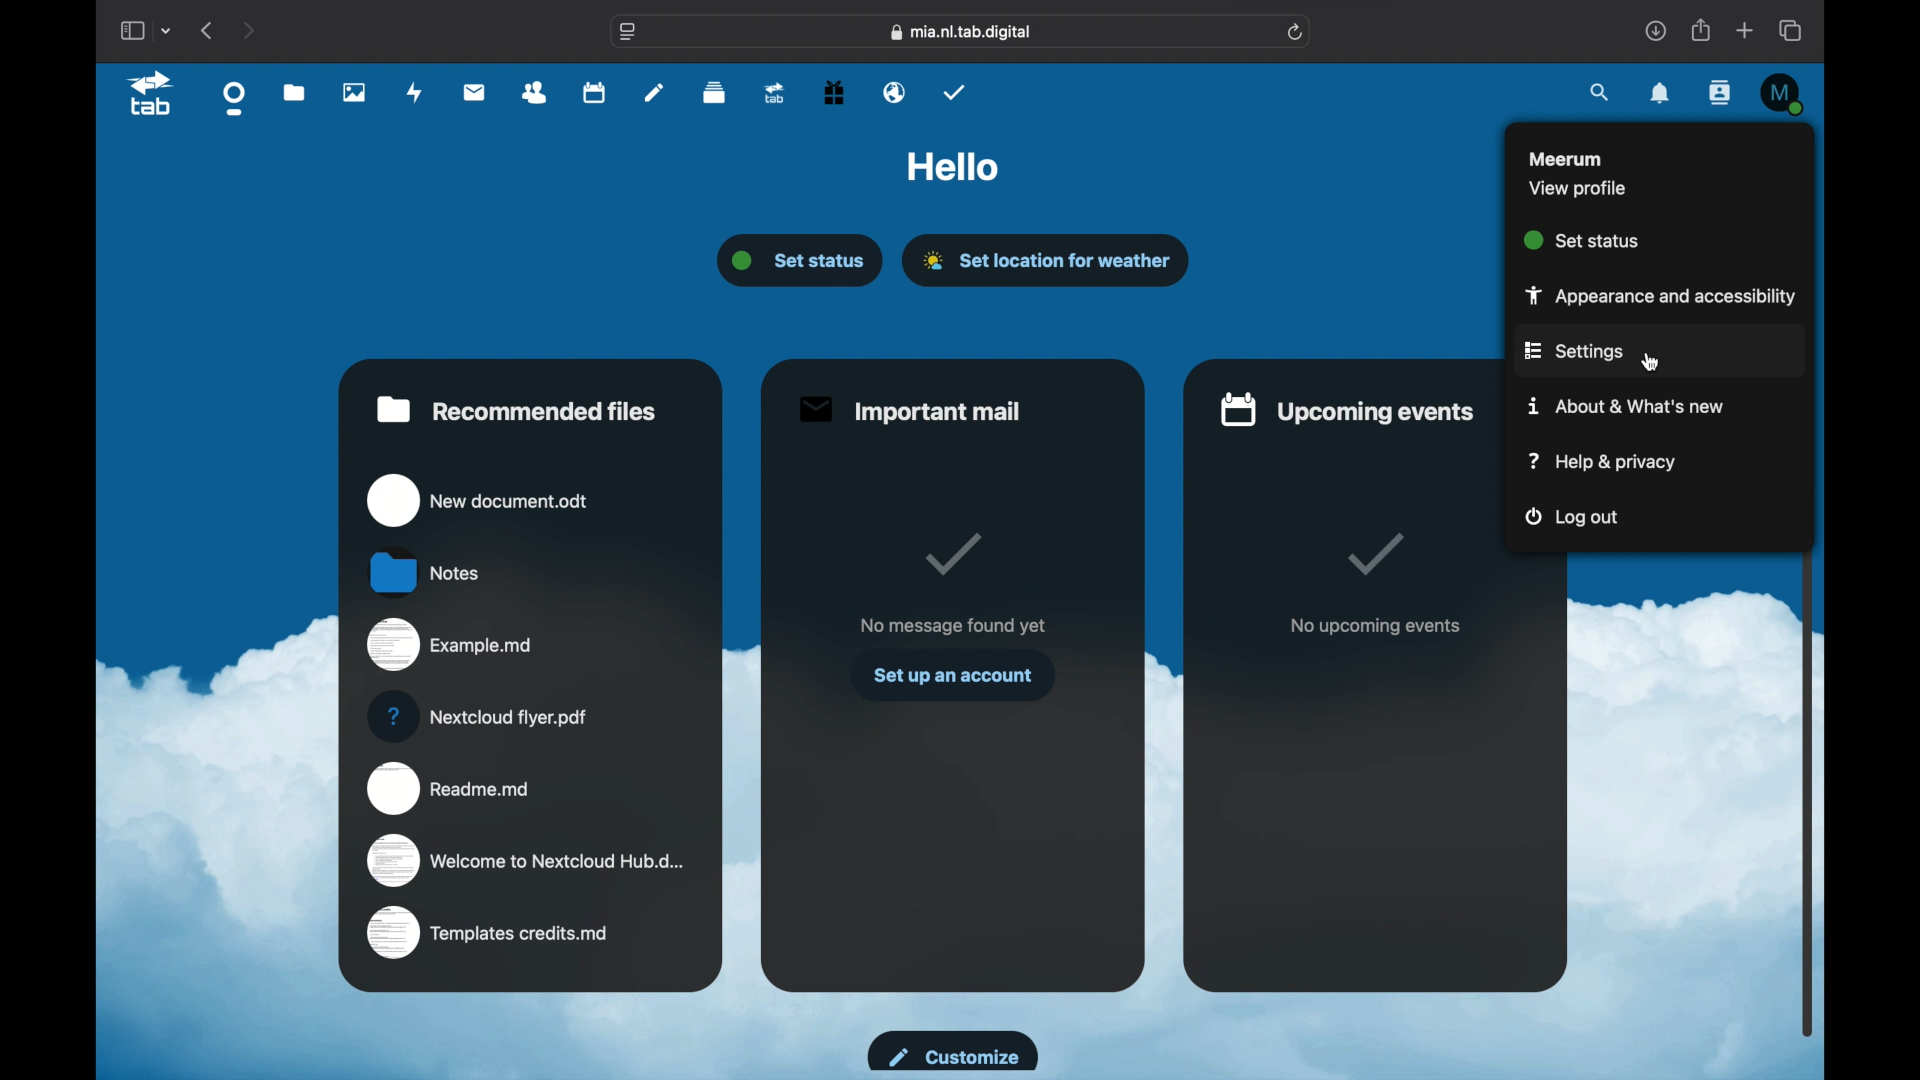 This screenshot has height=1080, width=1920. Describe the element at coordinates (1571, 518) in the screenshot. I see `log out` at that location.